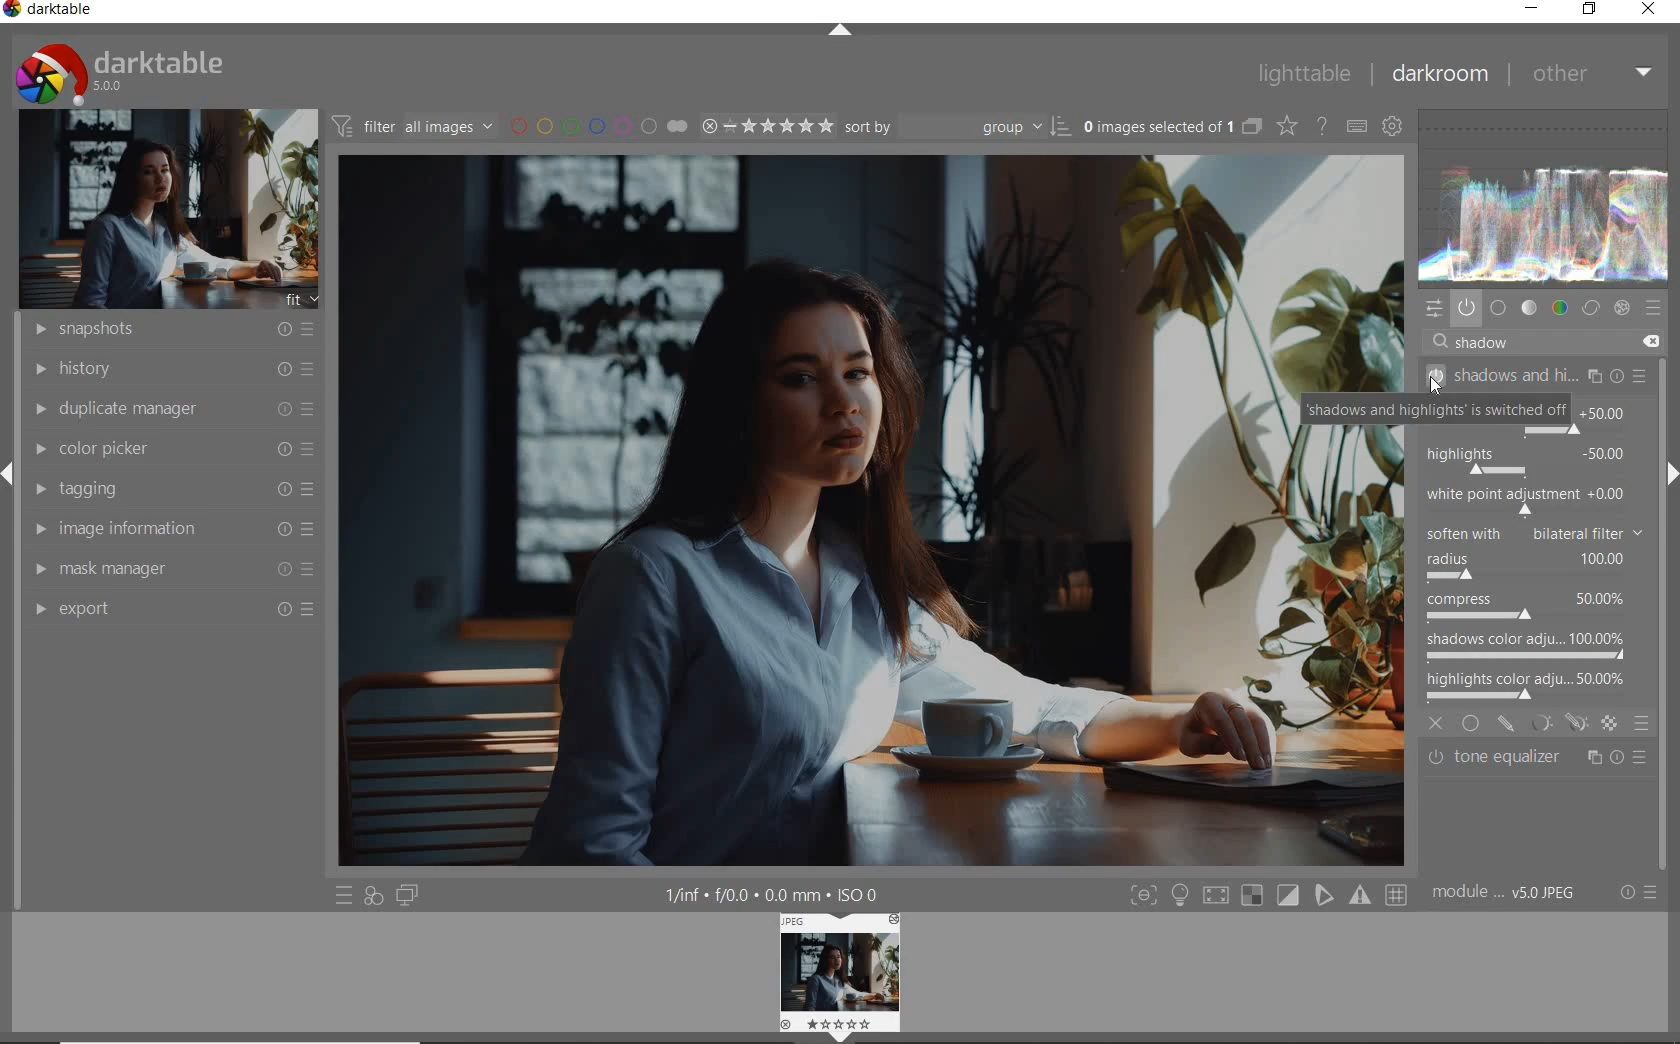  What do you see at coordinates (161, 210) in the screenshot?
I see `image` at bounding box center [161, 210].